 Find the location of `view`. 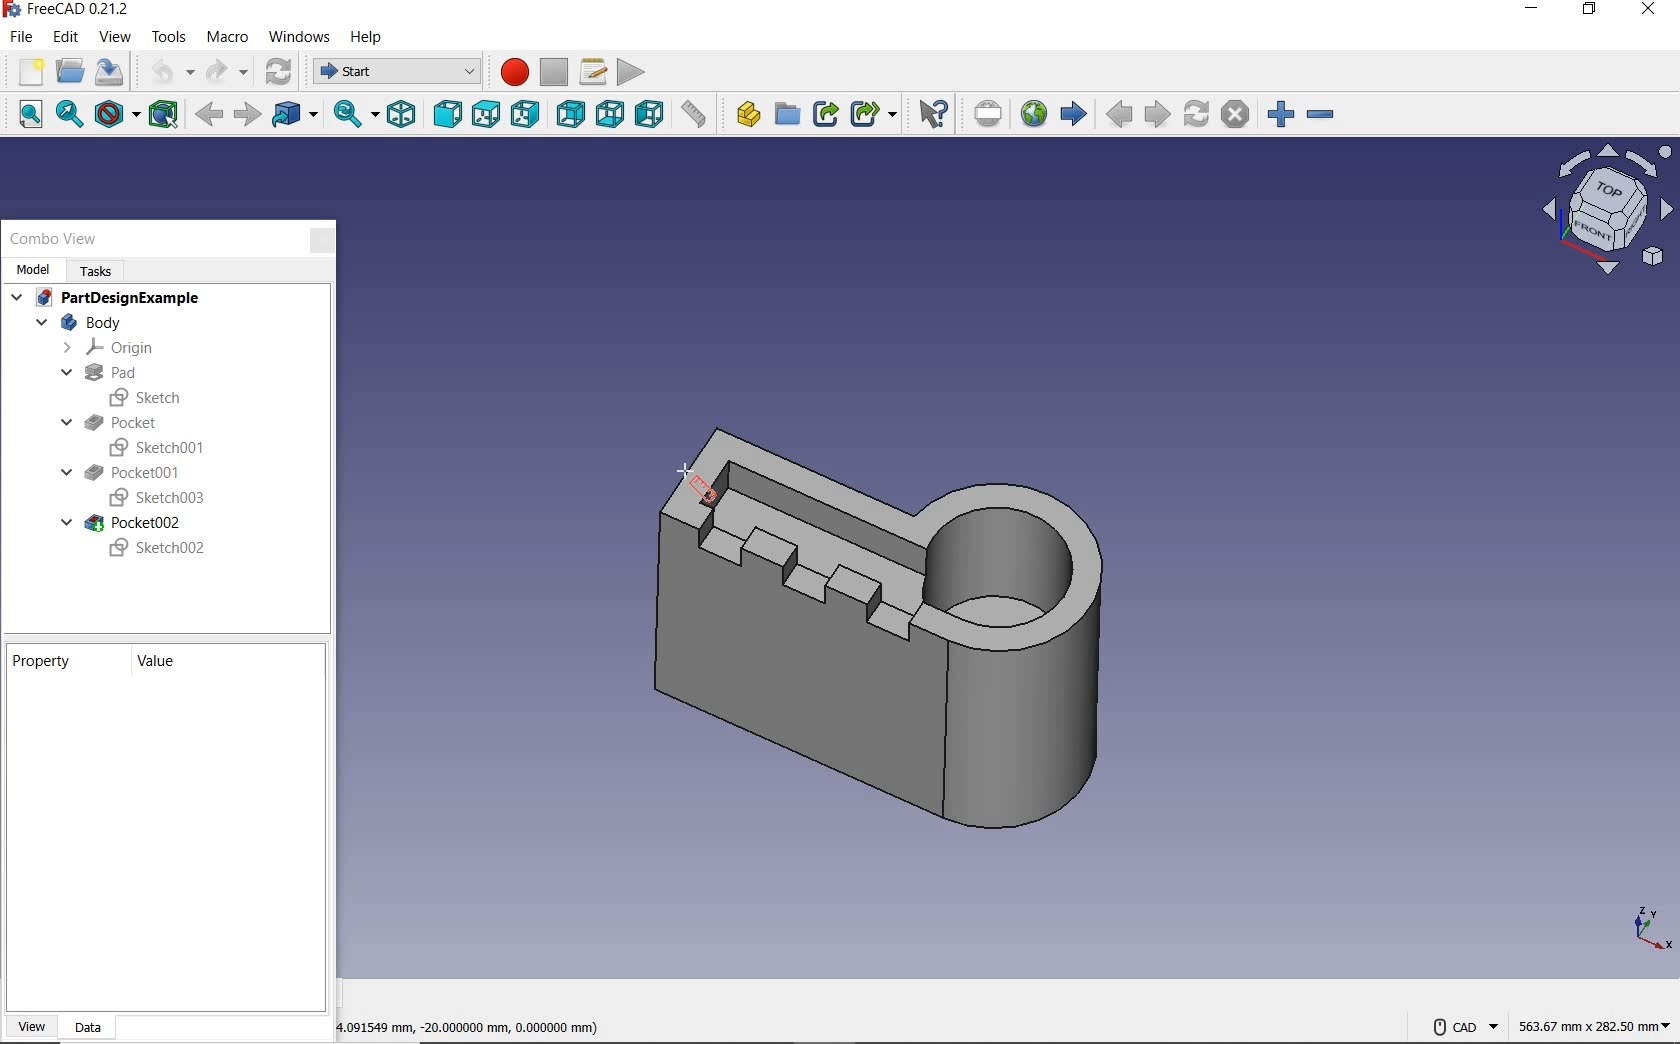

view is located at coordinates (113, 40).